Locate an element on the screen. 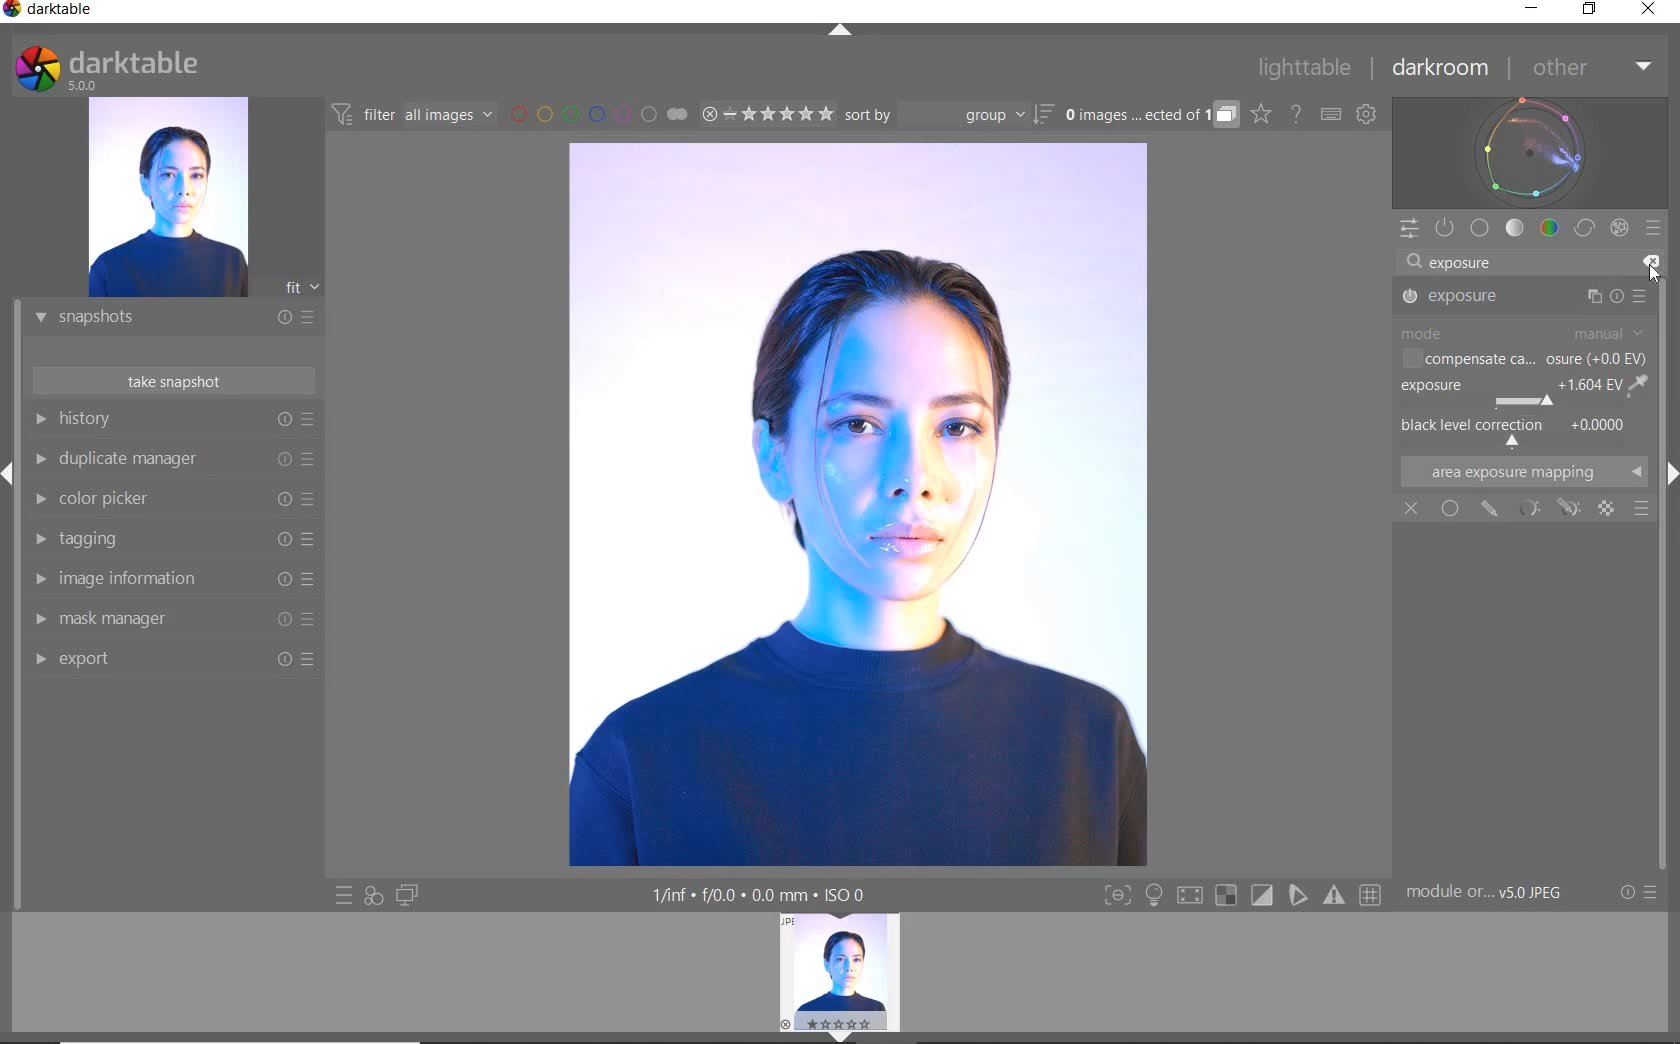 The height and width of the screenshot is (1044, 1680). Button is located at coordinates (1299, 895).